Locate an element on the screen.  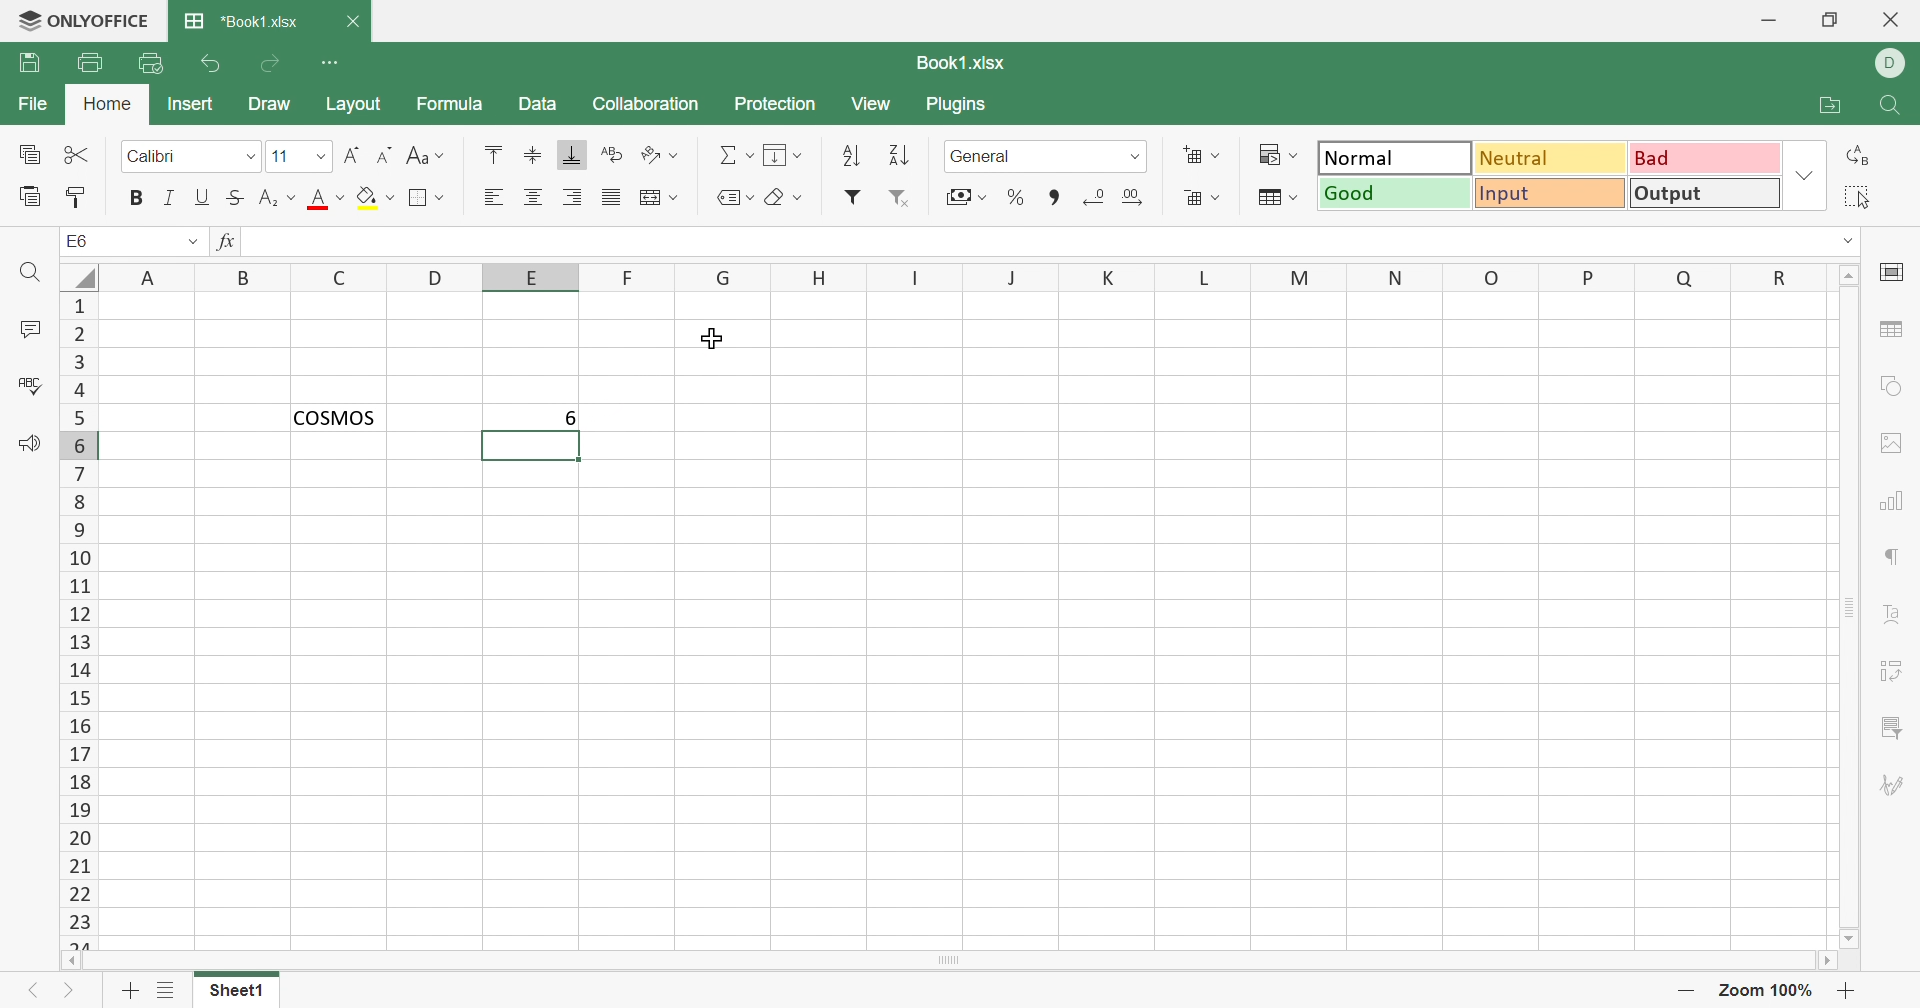
DELL is located at coordinates (1890, 64).